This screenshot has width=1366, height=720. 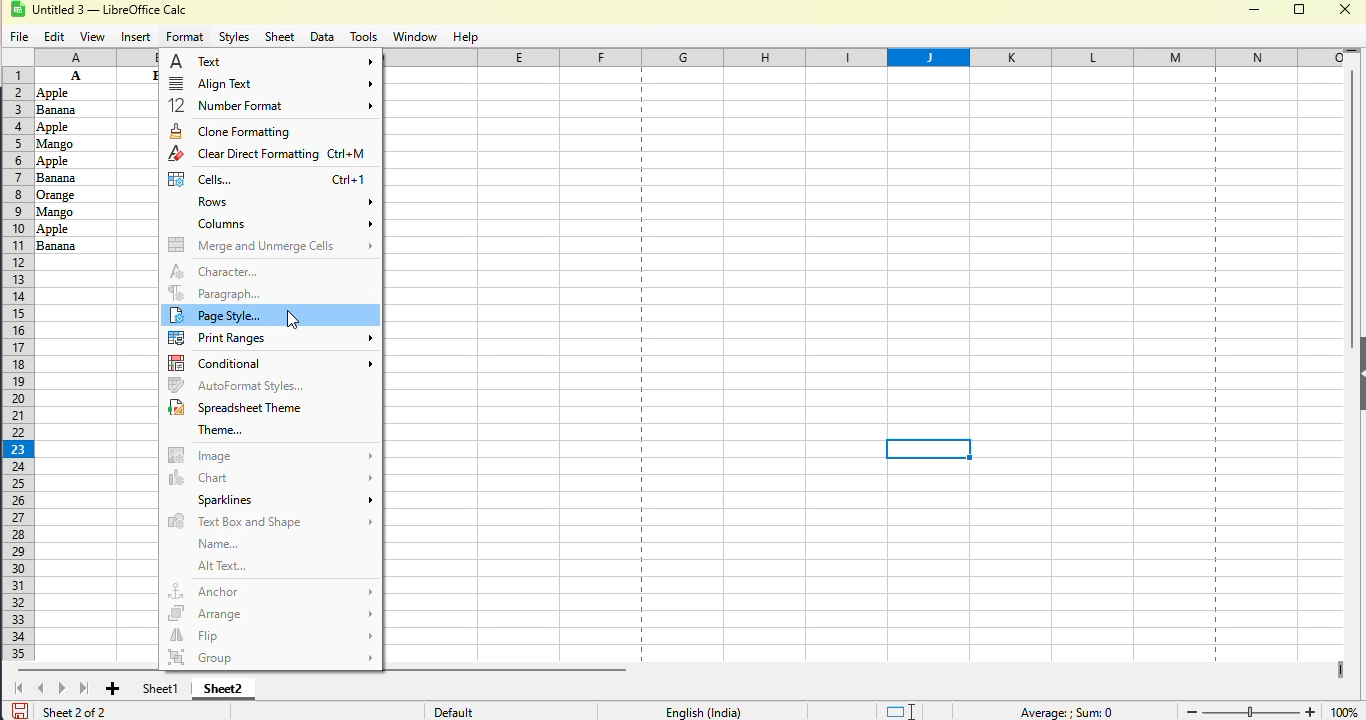 I want to click on cells, so click(x=200, y=178).